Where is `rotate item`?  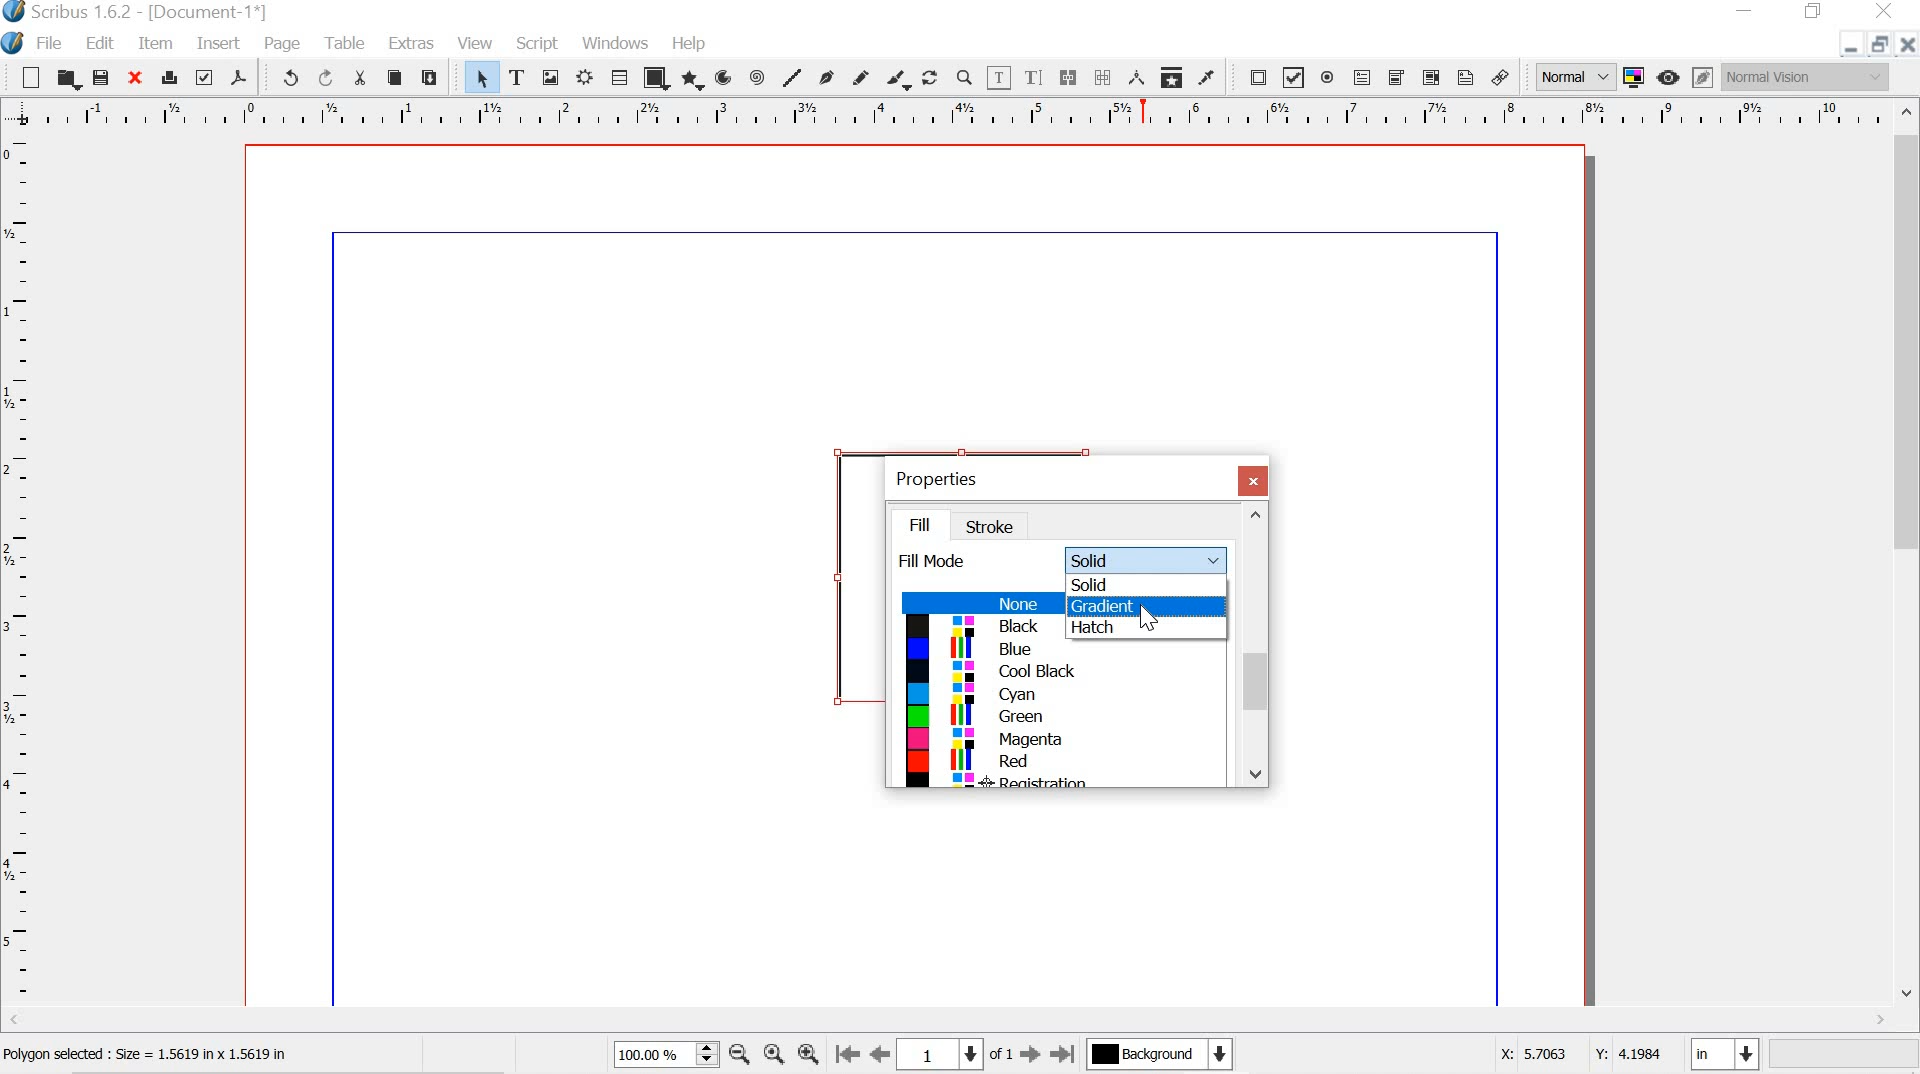 rotate item is located at coordinates (930, 77).